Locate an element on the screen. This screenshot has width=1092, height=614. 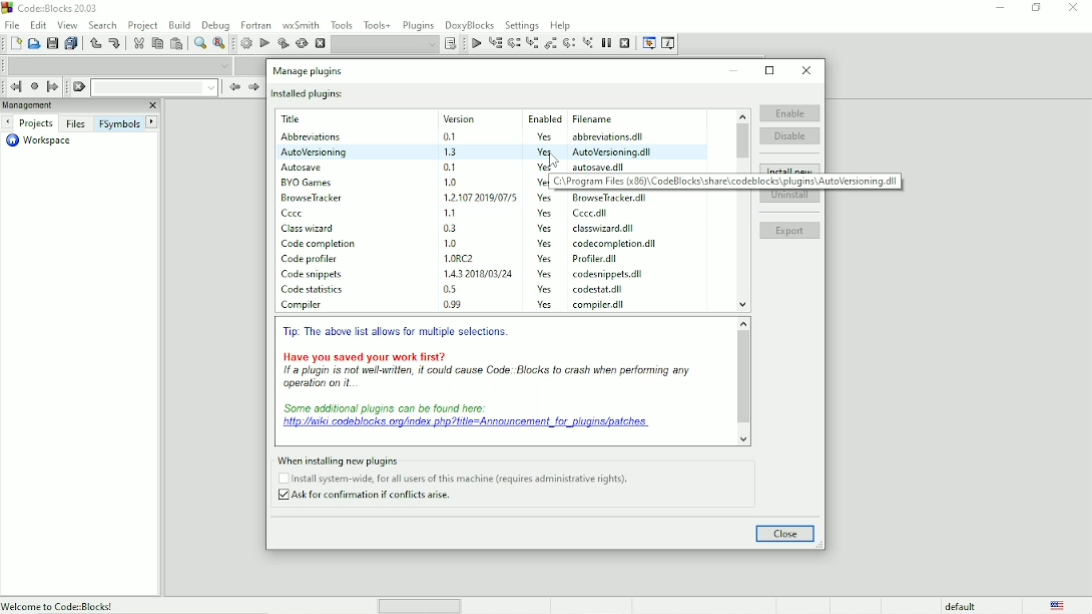
Drop down is located at coordinates (154, 87).